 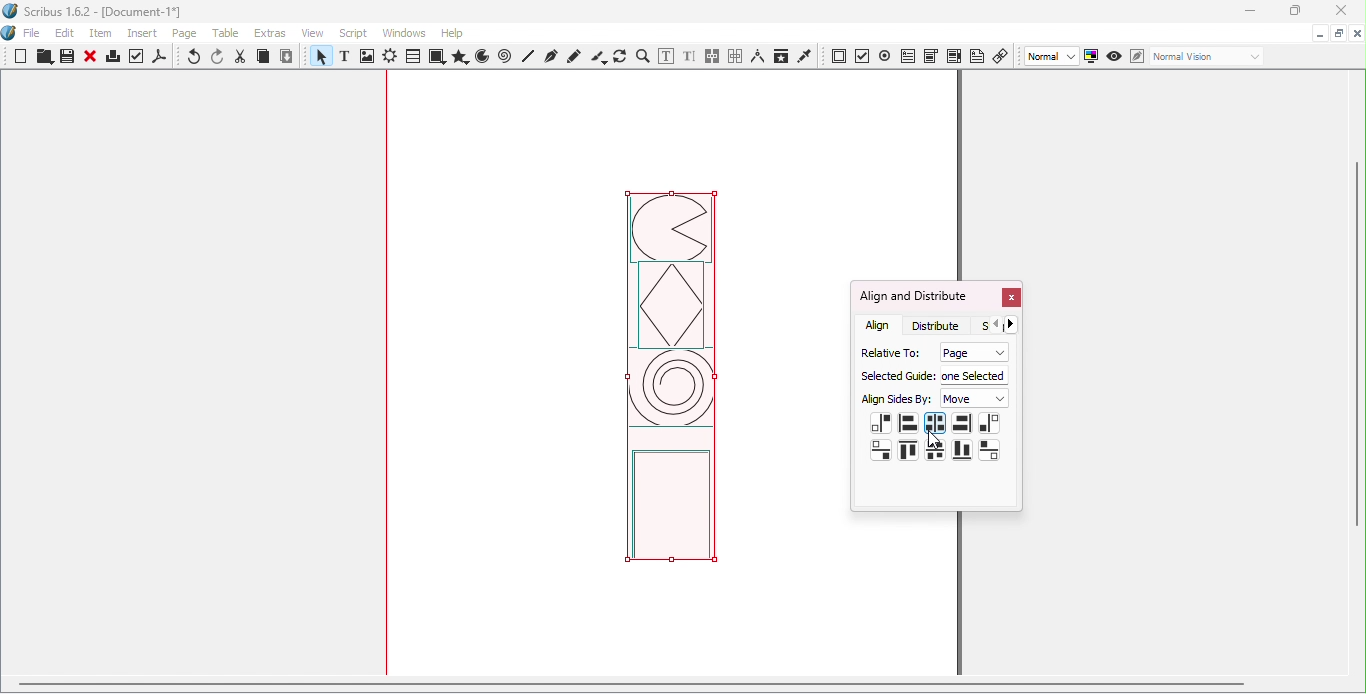 What do you see at coordinates (1293, 11) in the screenshot?
I see `Maximize` at bounding box center [1293, 11].